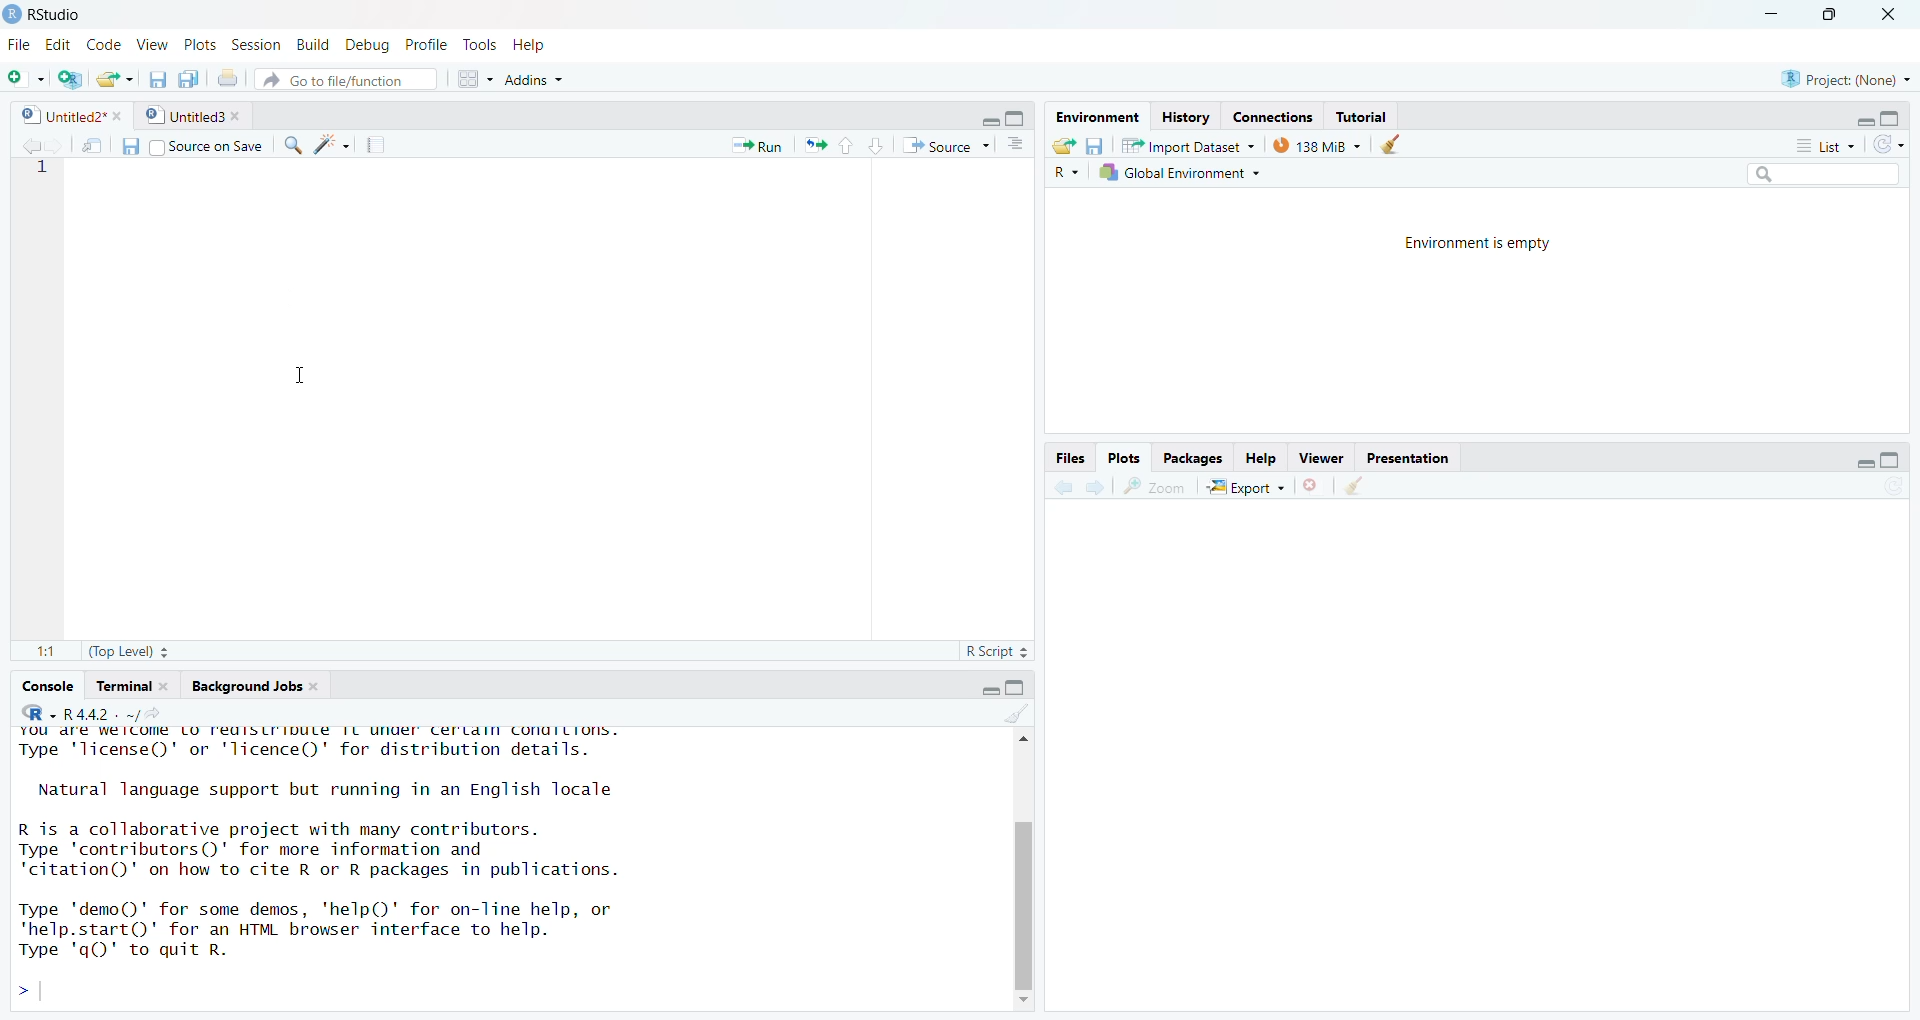 The height and width of the screenshot is (1020, 1920). What do you see at coordinates (289, 144) in the screenshot?
I see `Find replace` at bounding box center [289, 144].